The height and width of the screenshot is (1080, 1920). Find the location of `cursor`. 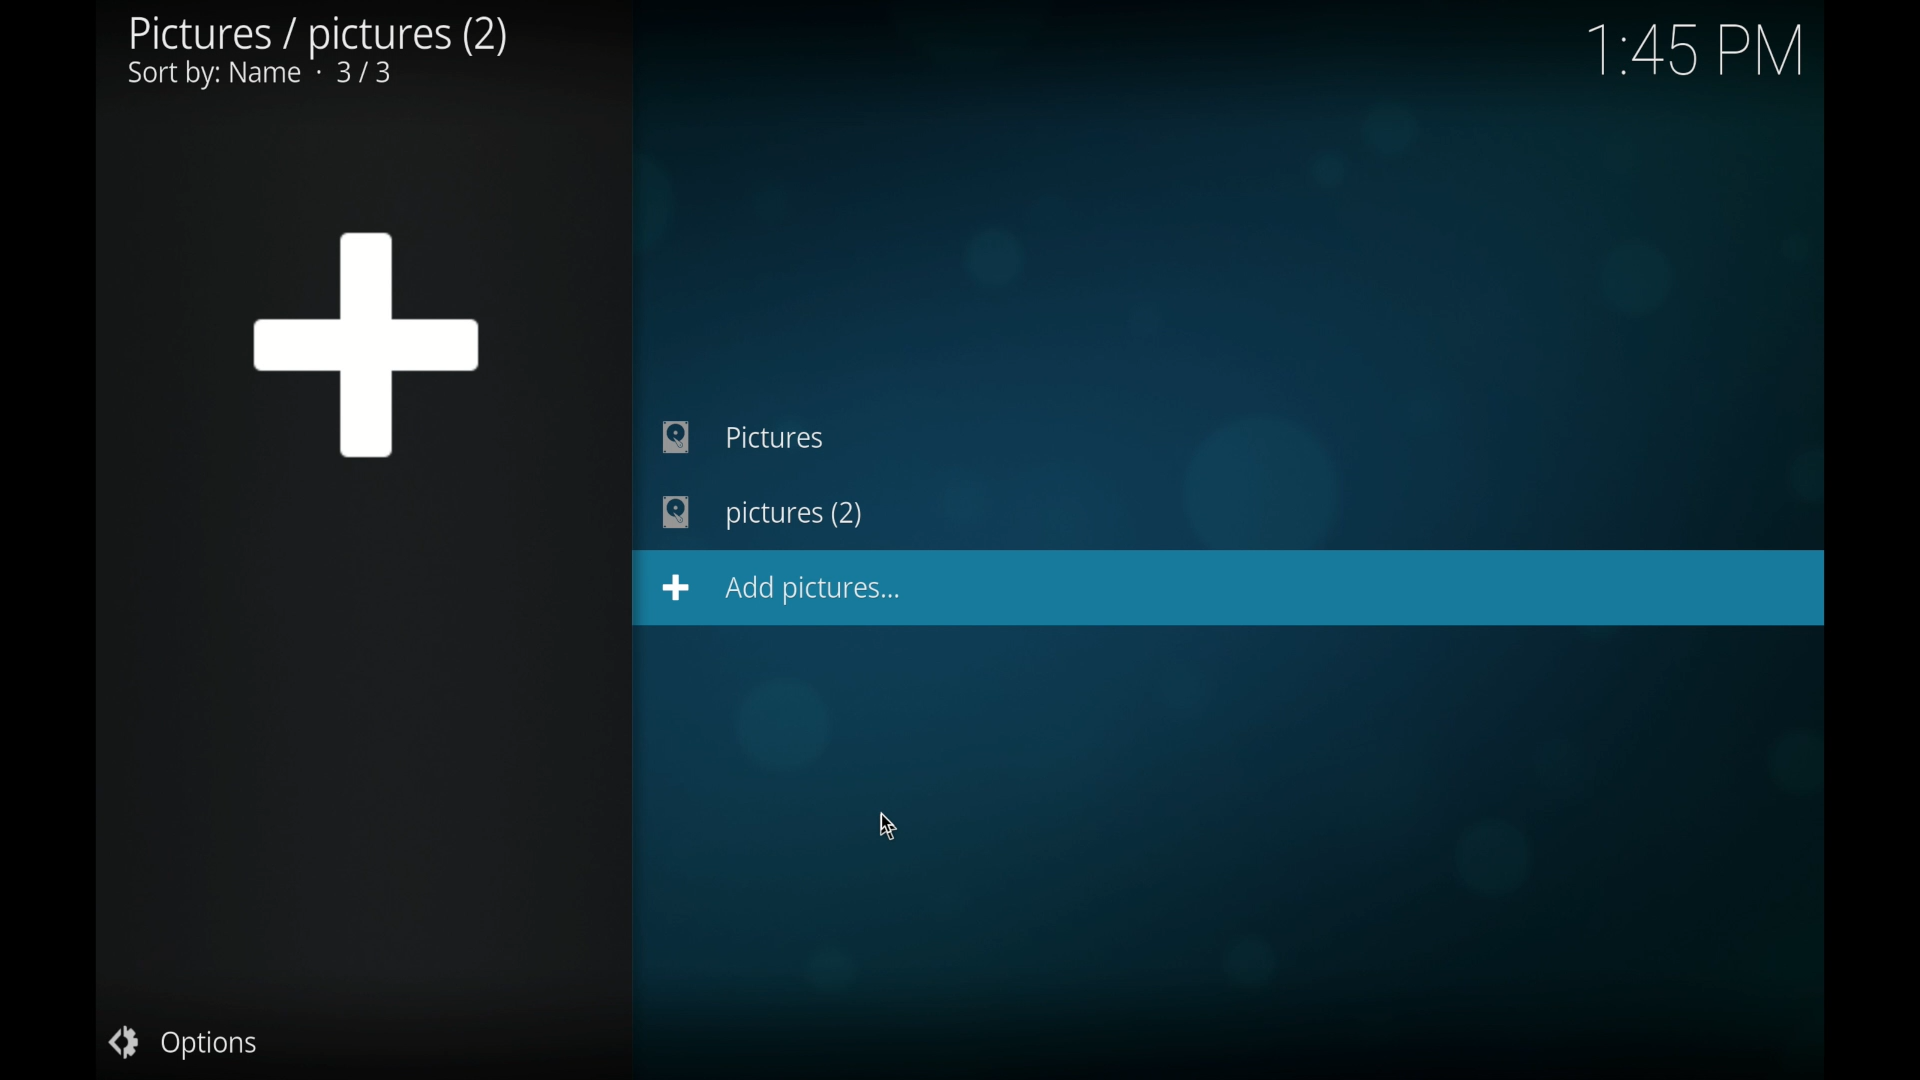

cursor is located at coordinates (889, 829).